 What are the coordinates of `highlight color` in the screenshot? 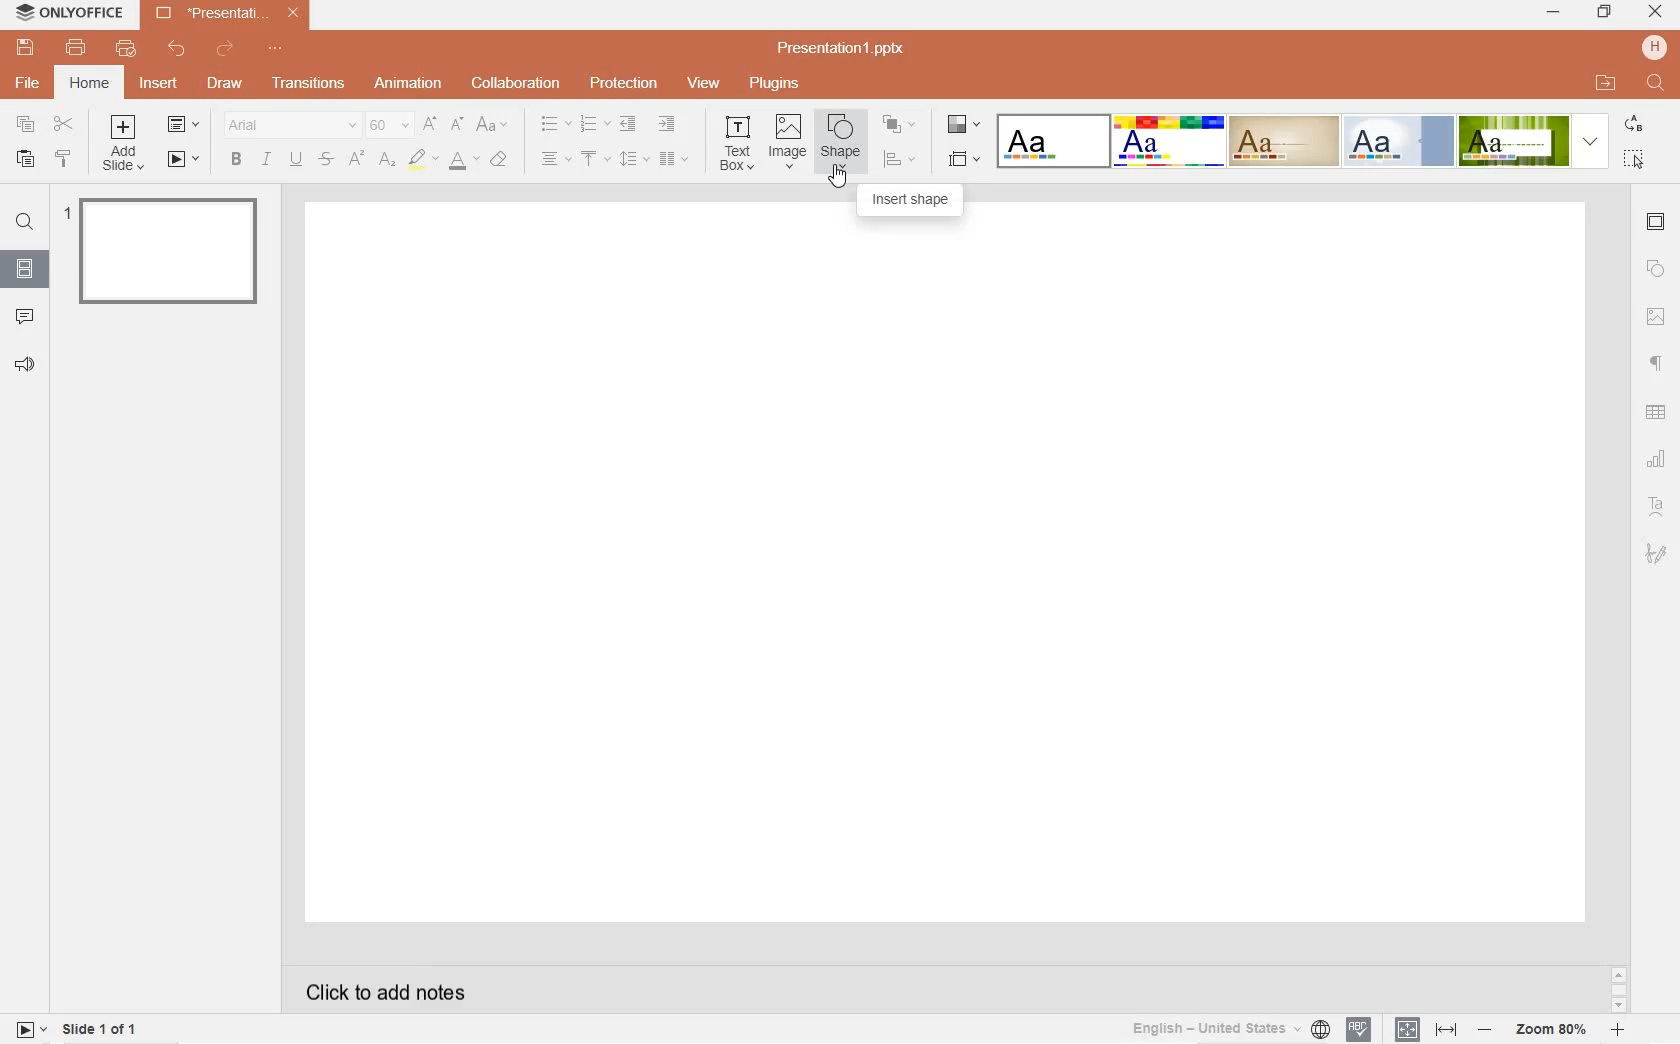 It's located at (423, 160).